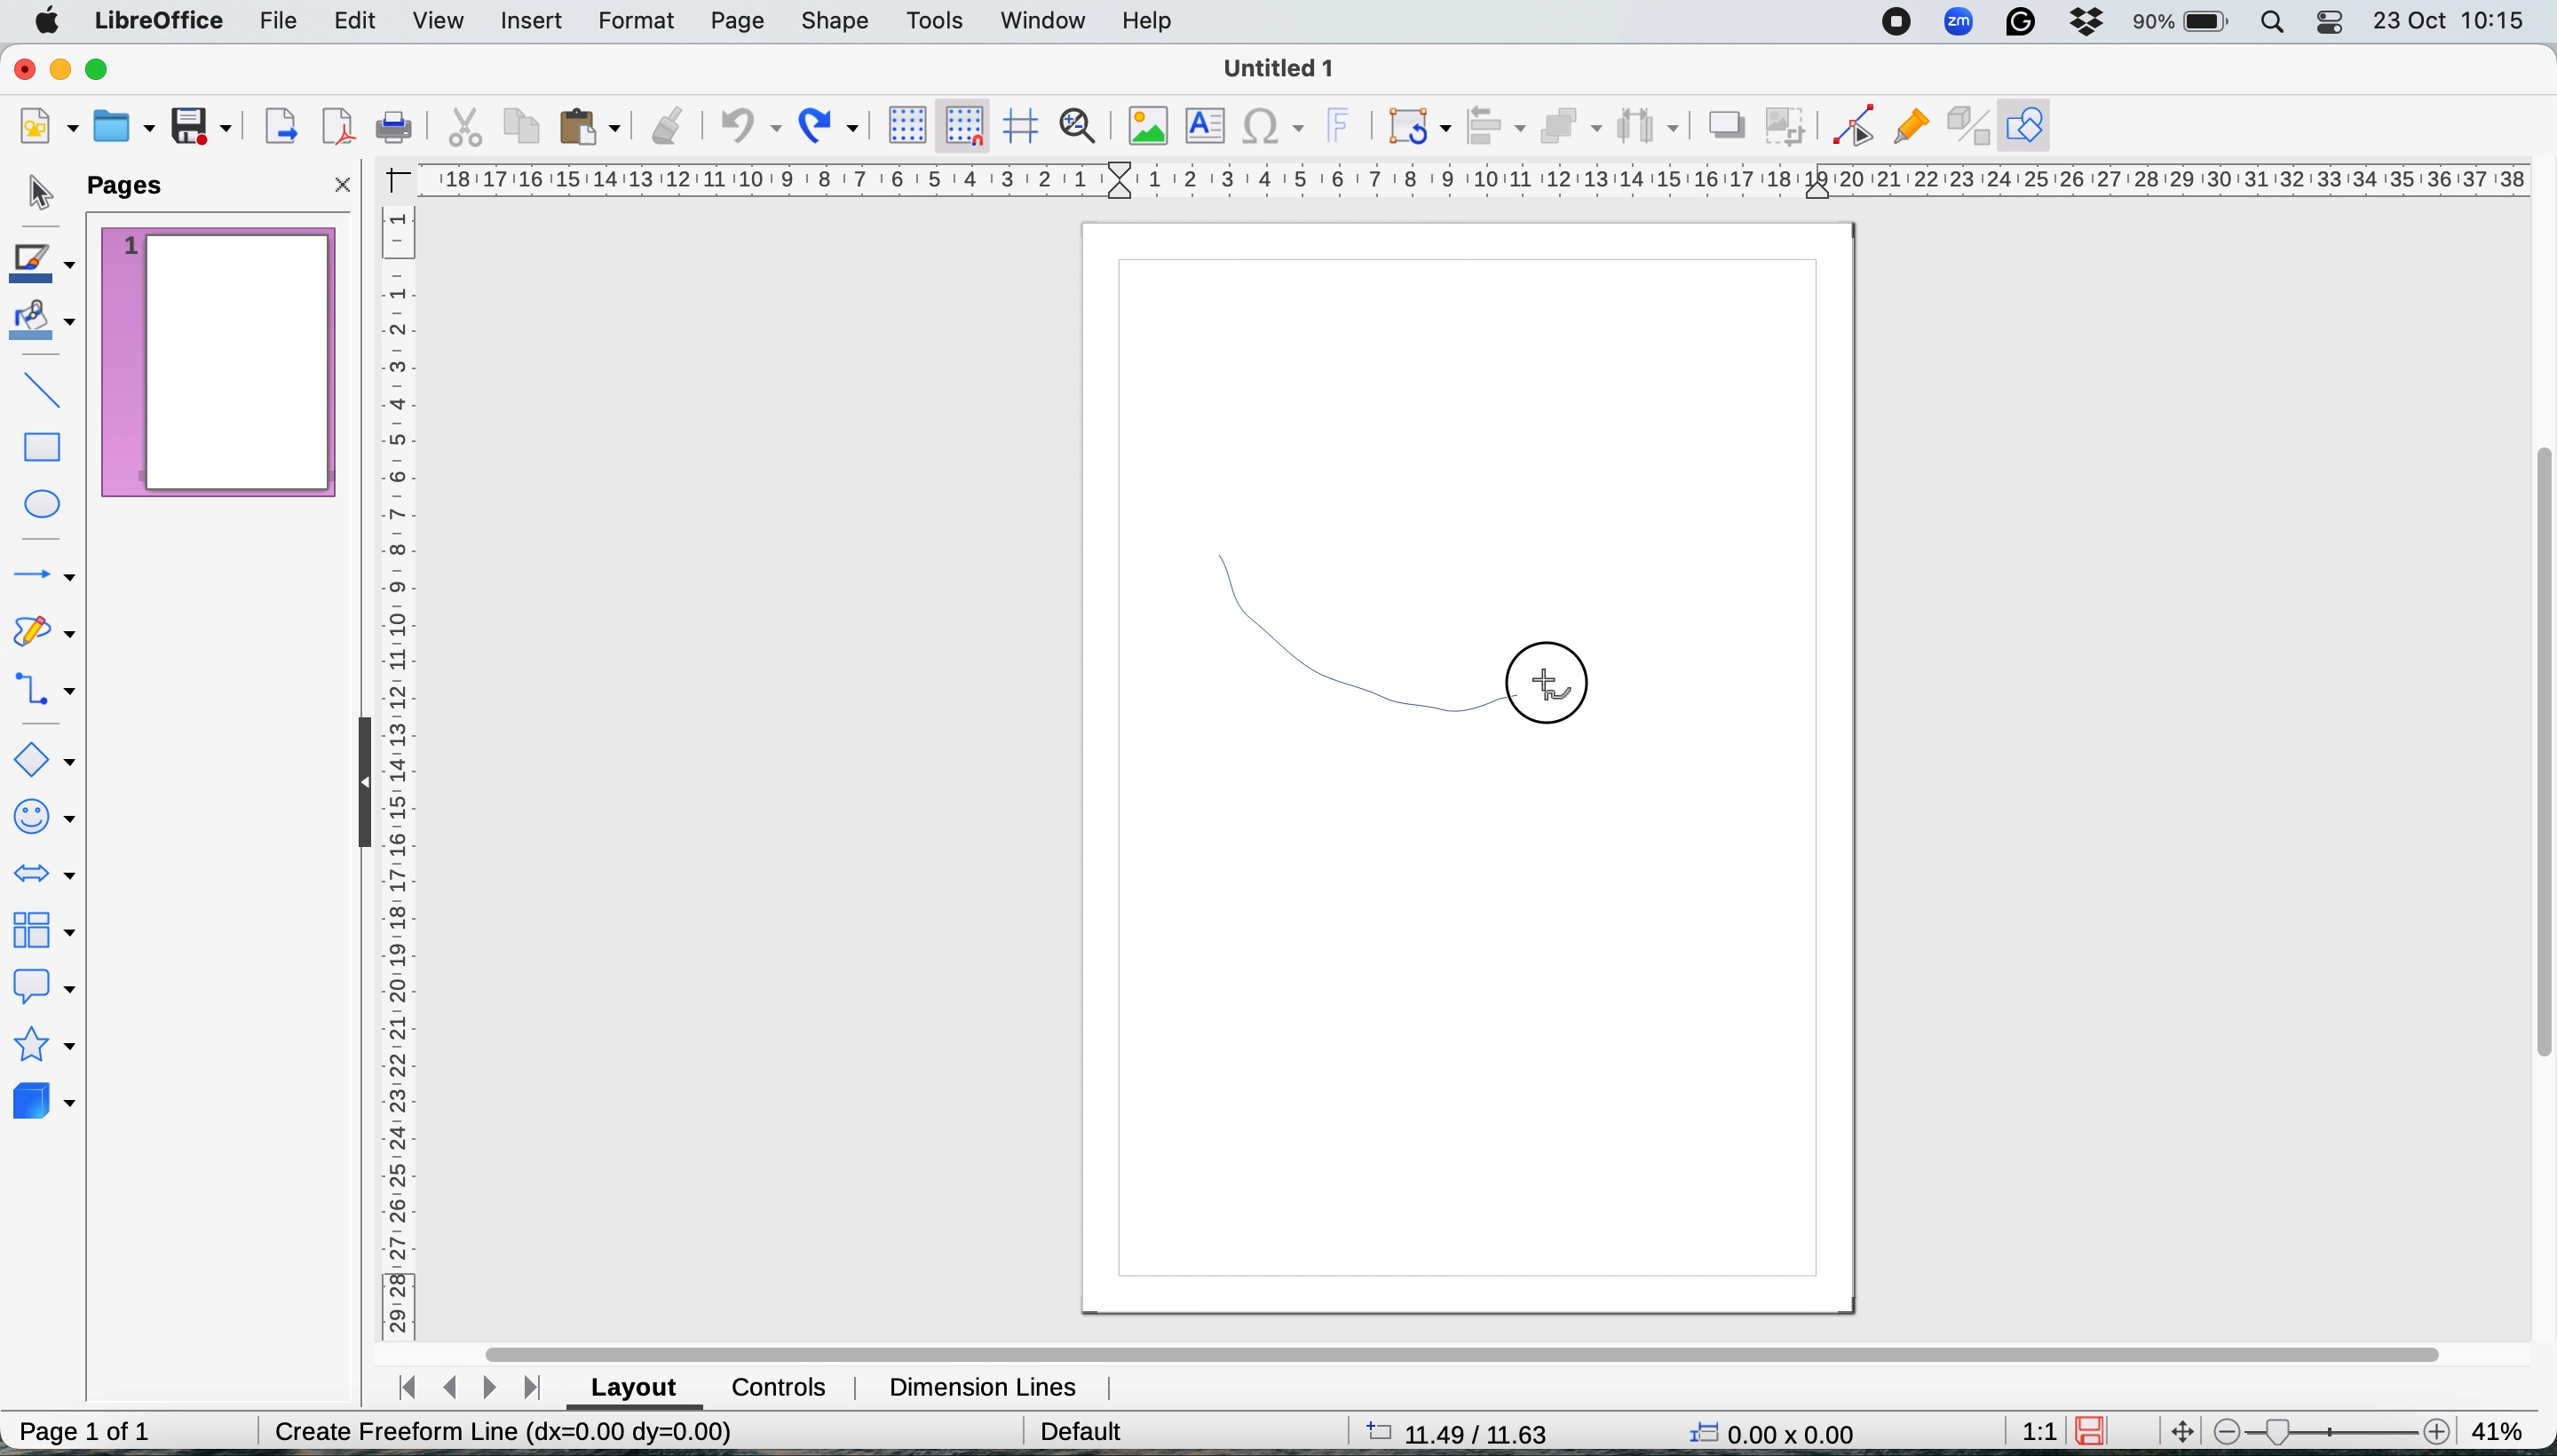 This screenshot has width=2557, height=1456. What do you see at coordinates (1043, 21) in the screenshot?
I see `window` at bounding box center [1043, 21].